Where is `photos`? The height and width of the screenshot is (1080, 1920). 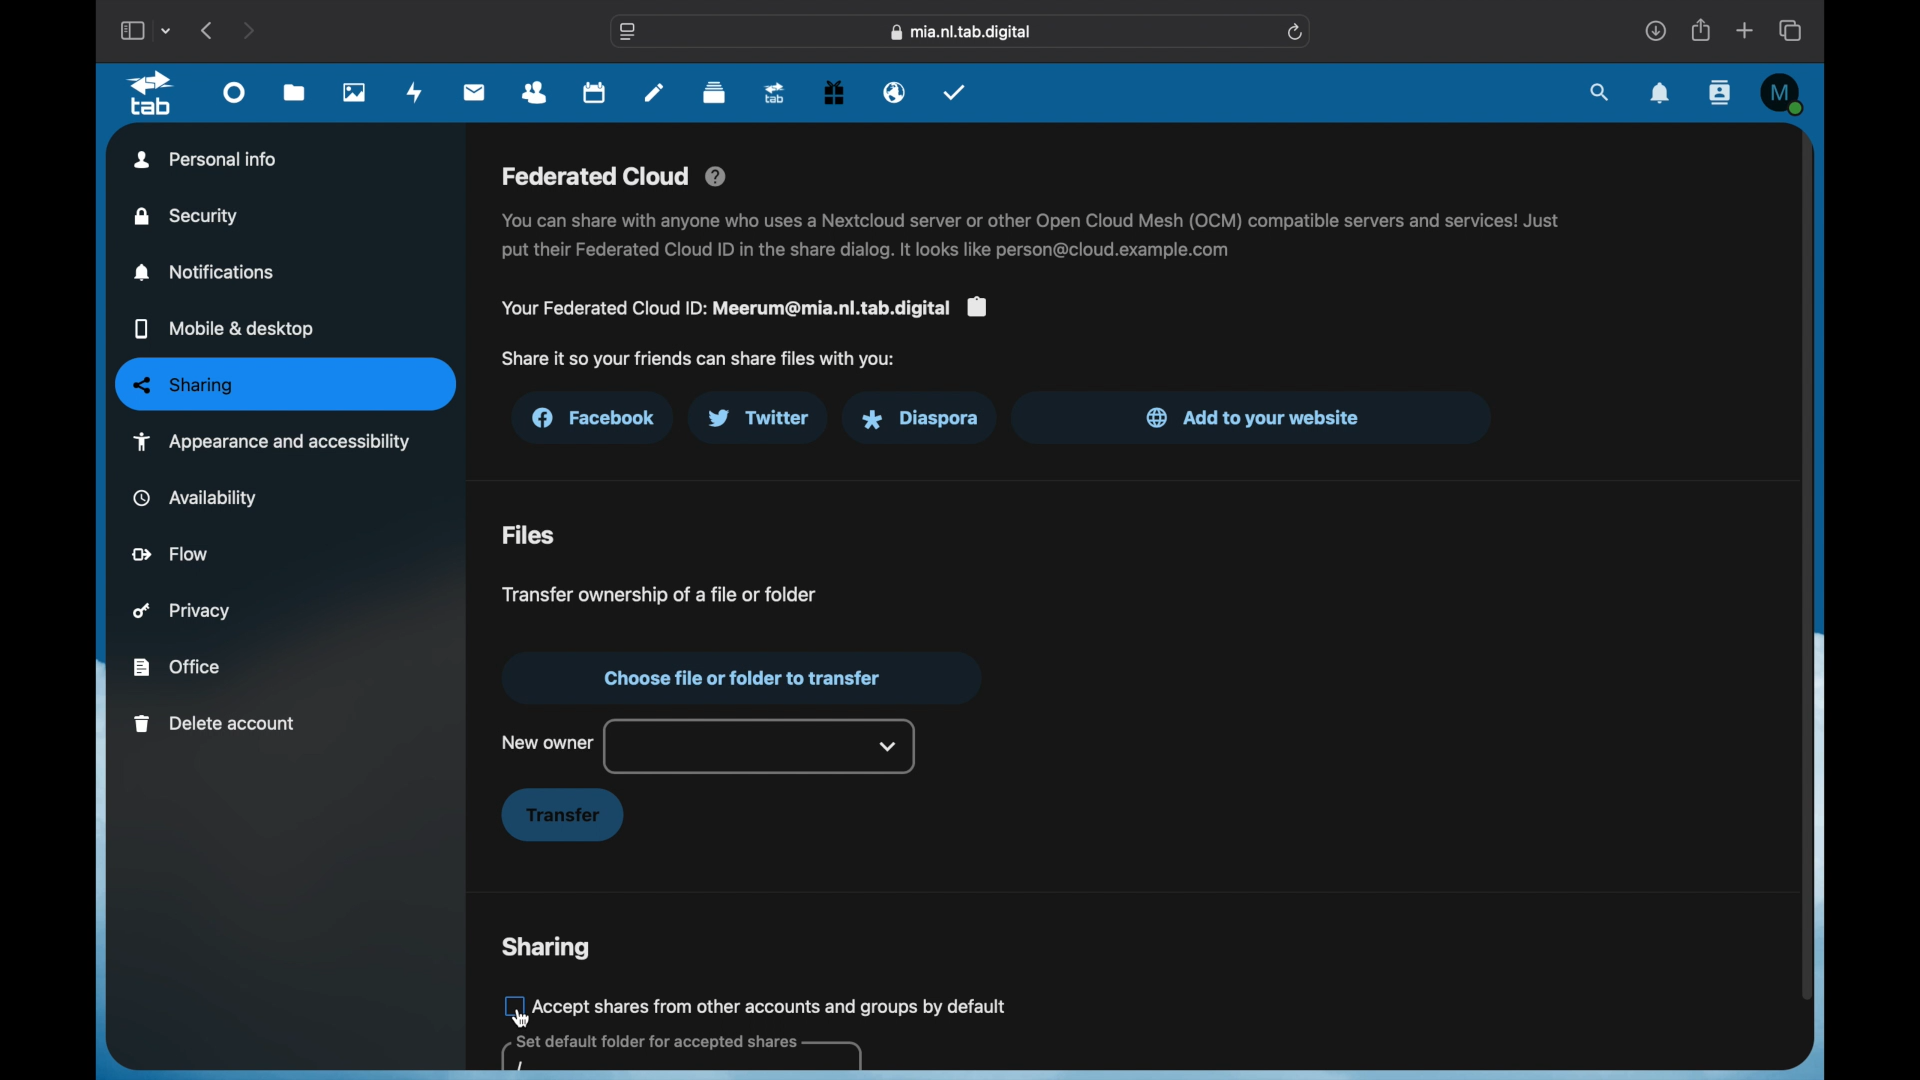 photos is located at coordinates (355, 93).